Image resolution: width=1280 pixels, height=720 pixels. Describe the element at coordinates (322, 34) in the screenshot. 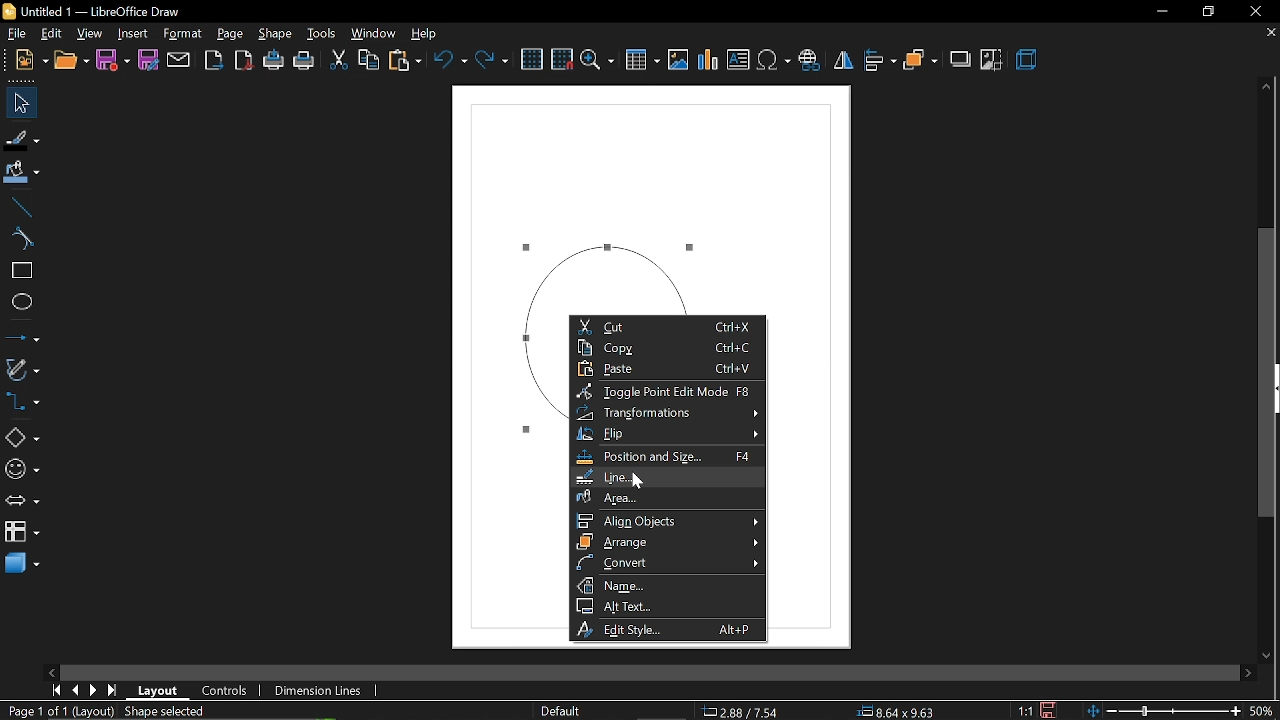

I see `tools` at that location.